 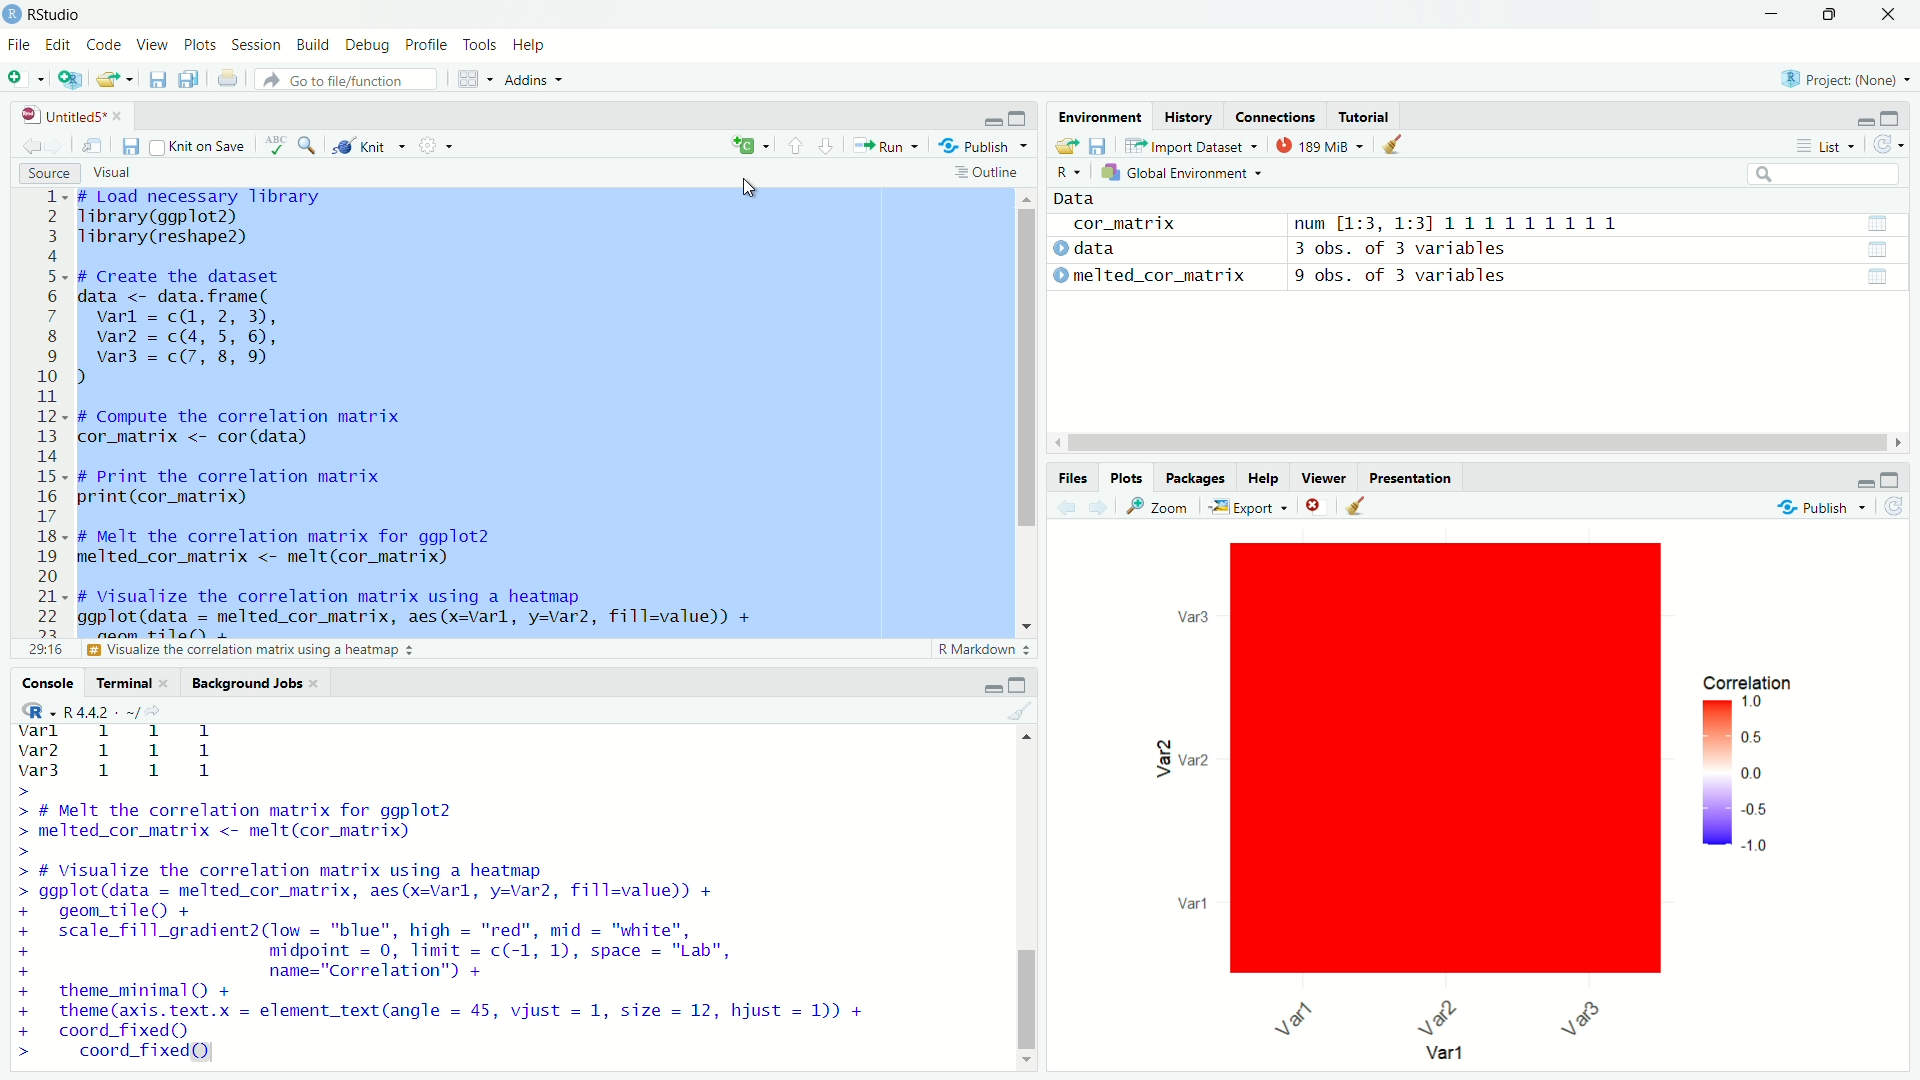 I want to click on save workspace as, so click(x=1101, y=145).